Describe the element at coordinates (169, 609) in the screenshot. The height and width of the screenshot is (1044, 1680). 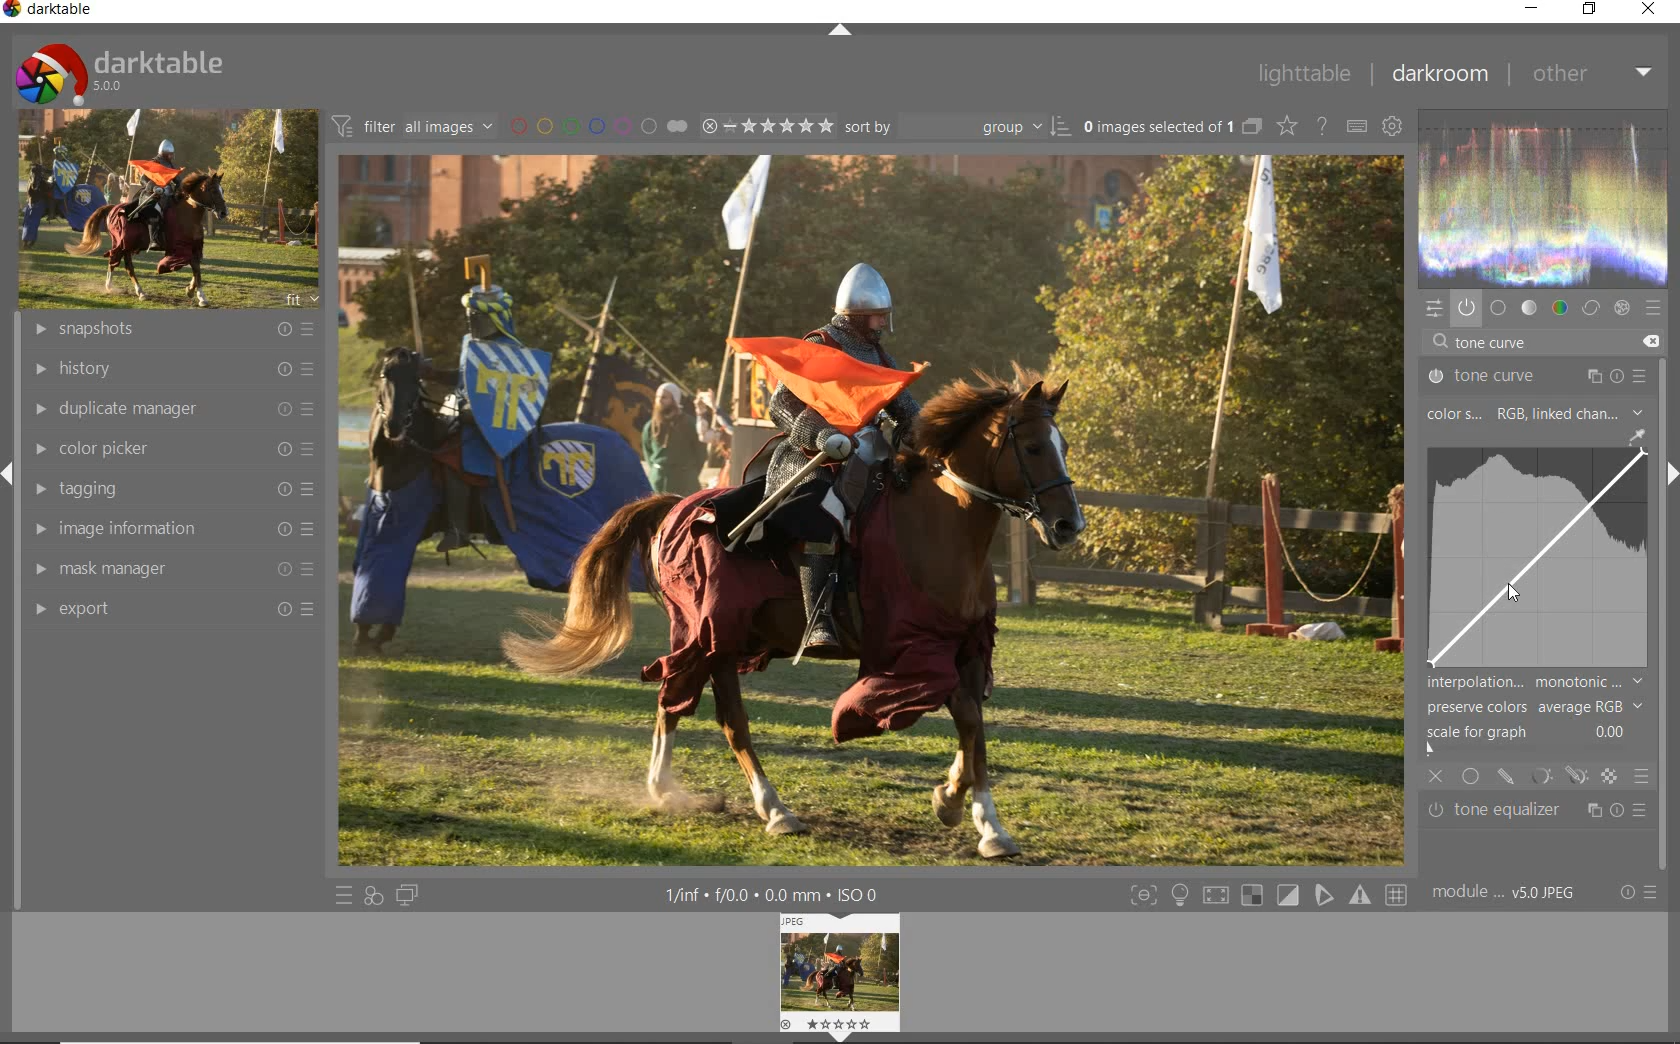
I see `export` at that location.